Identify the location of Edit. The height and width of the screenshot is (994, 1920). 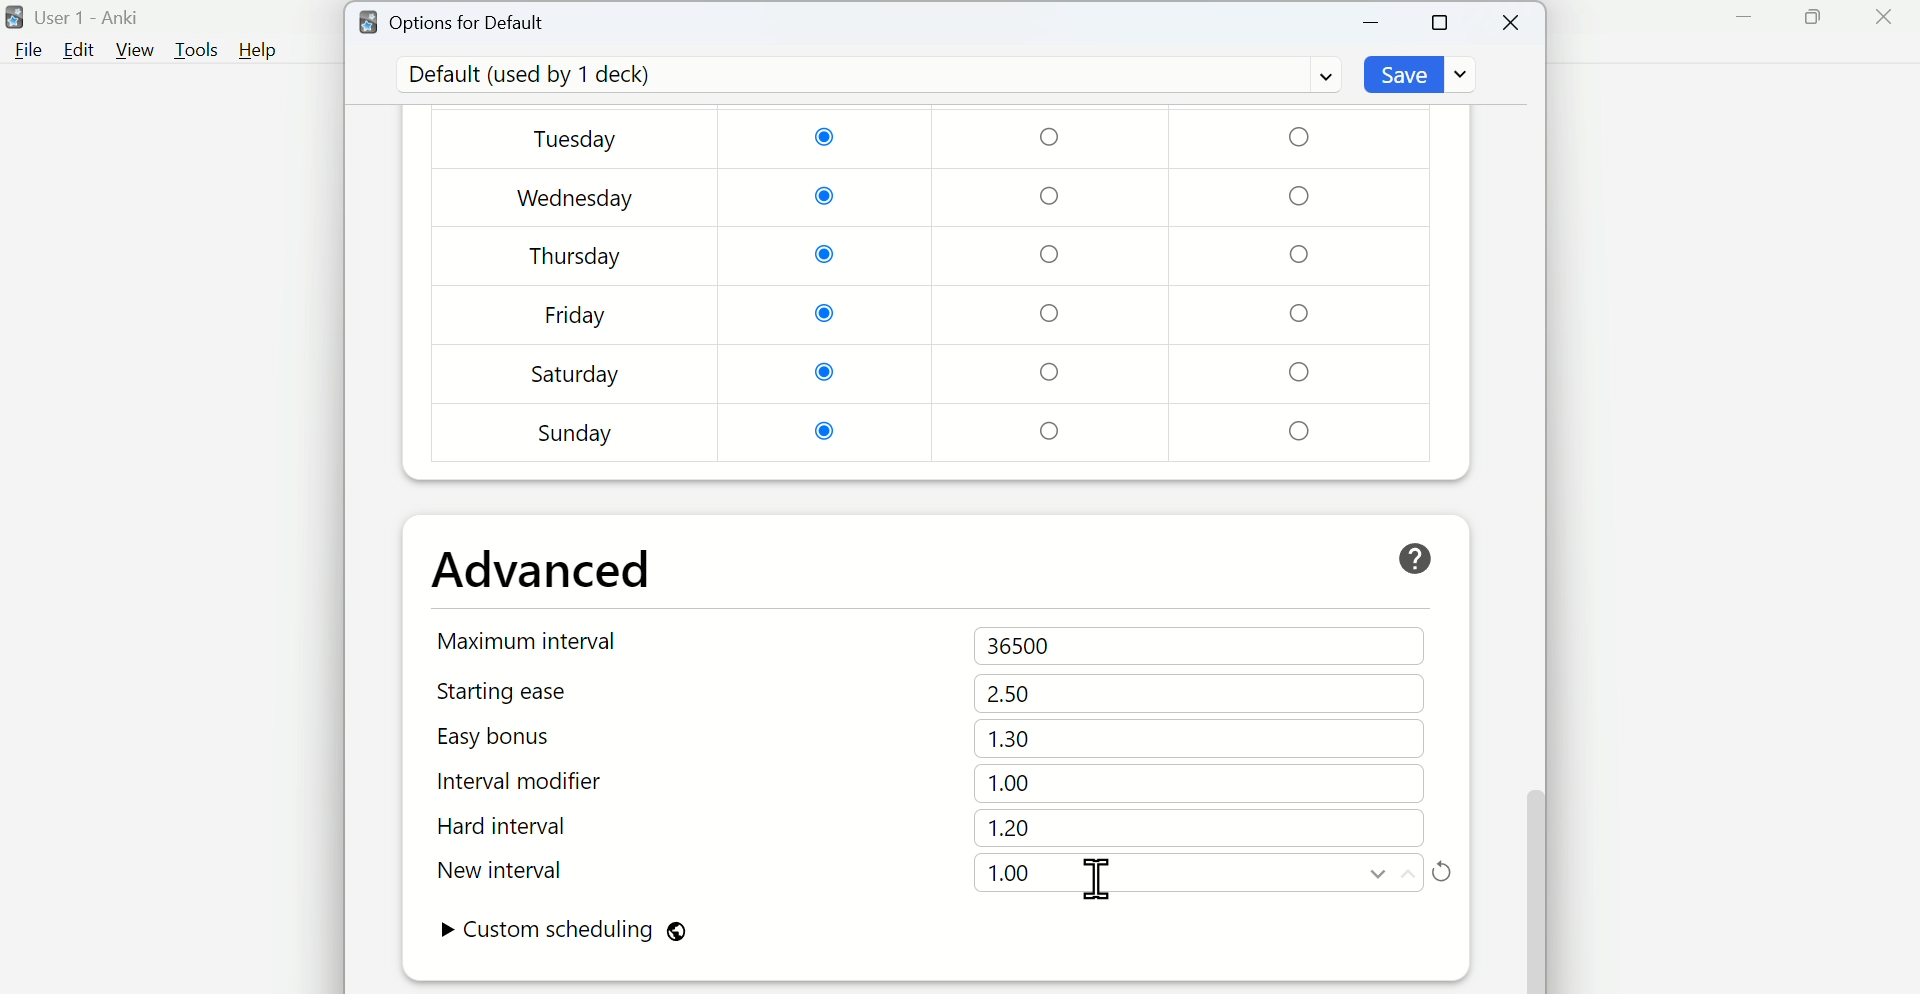
(79, 50).